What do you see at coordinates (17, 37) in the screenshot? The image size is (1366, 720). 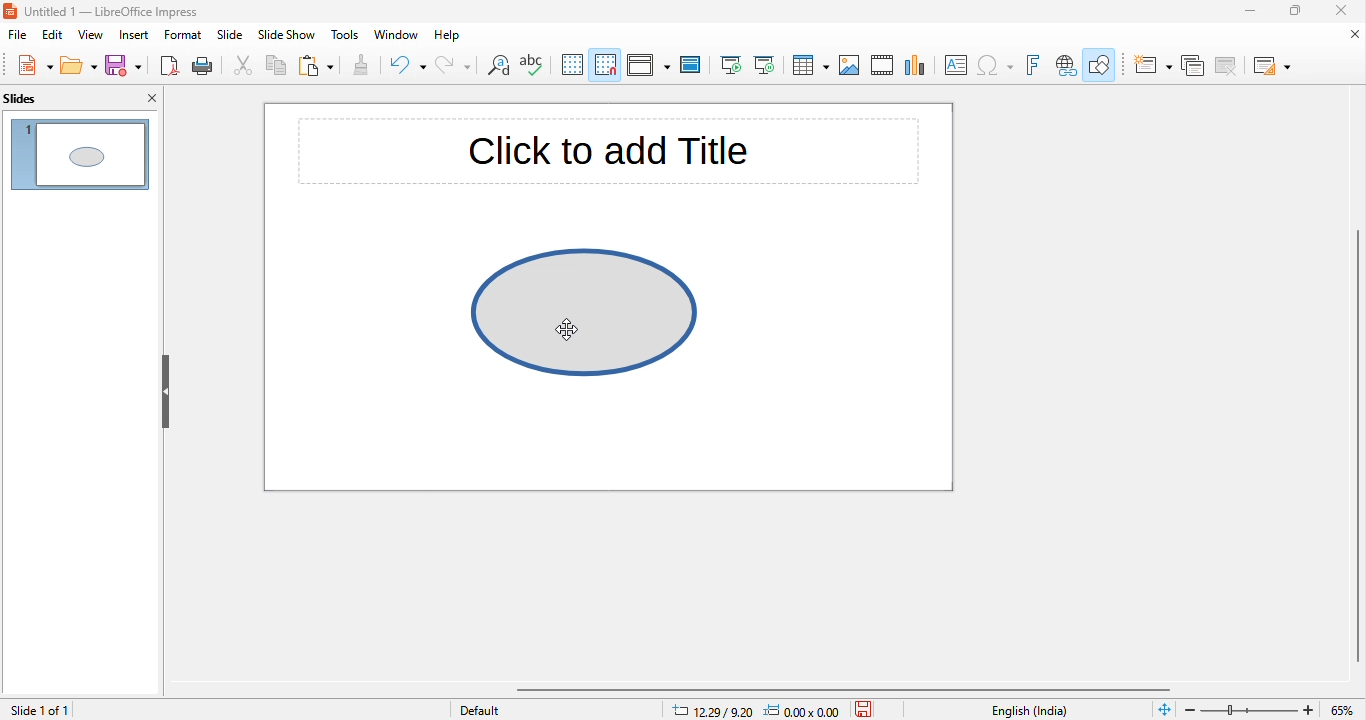 I see `file` at bounding box center [17, 37].